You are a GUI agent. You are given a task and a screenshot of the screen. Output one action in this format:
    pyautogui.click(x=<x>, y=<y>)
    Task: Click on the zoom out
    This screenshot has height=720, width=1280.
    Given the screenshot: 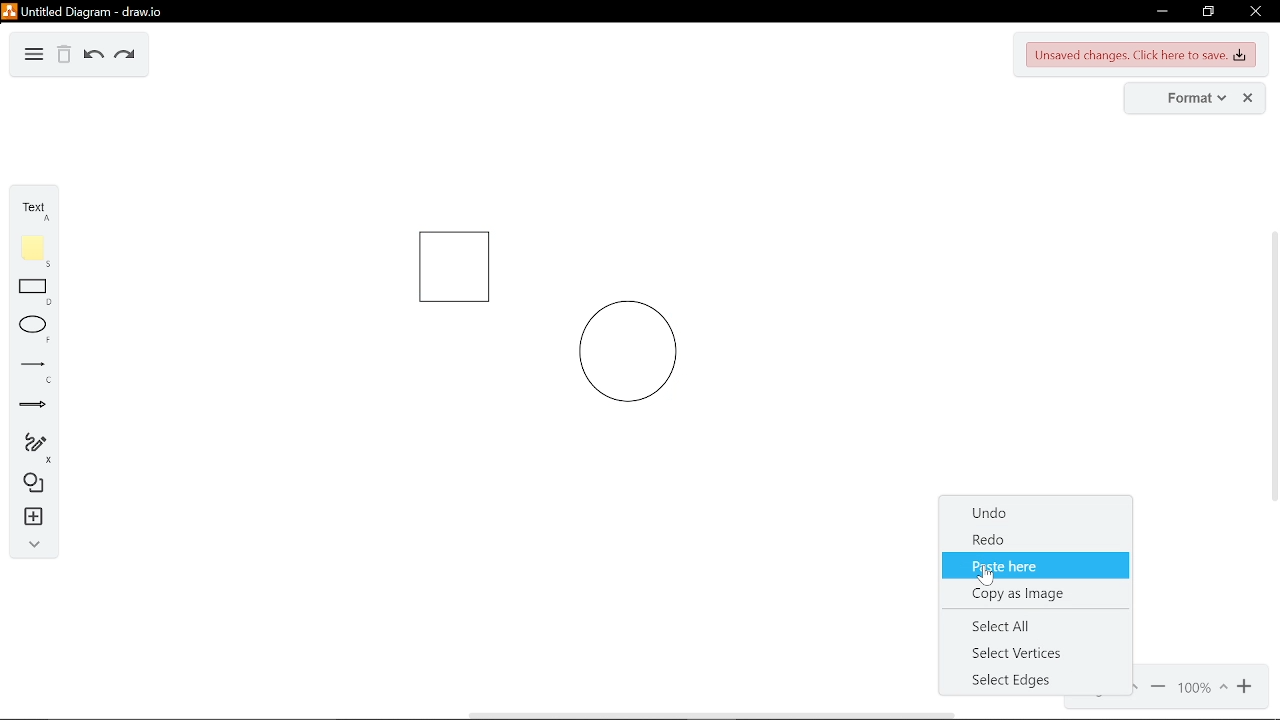 What is the action you would take?
    pyautogui.click(x=1246, y=688)
    